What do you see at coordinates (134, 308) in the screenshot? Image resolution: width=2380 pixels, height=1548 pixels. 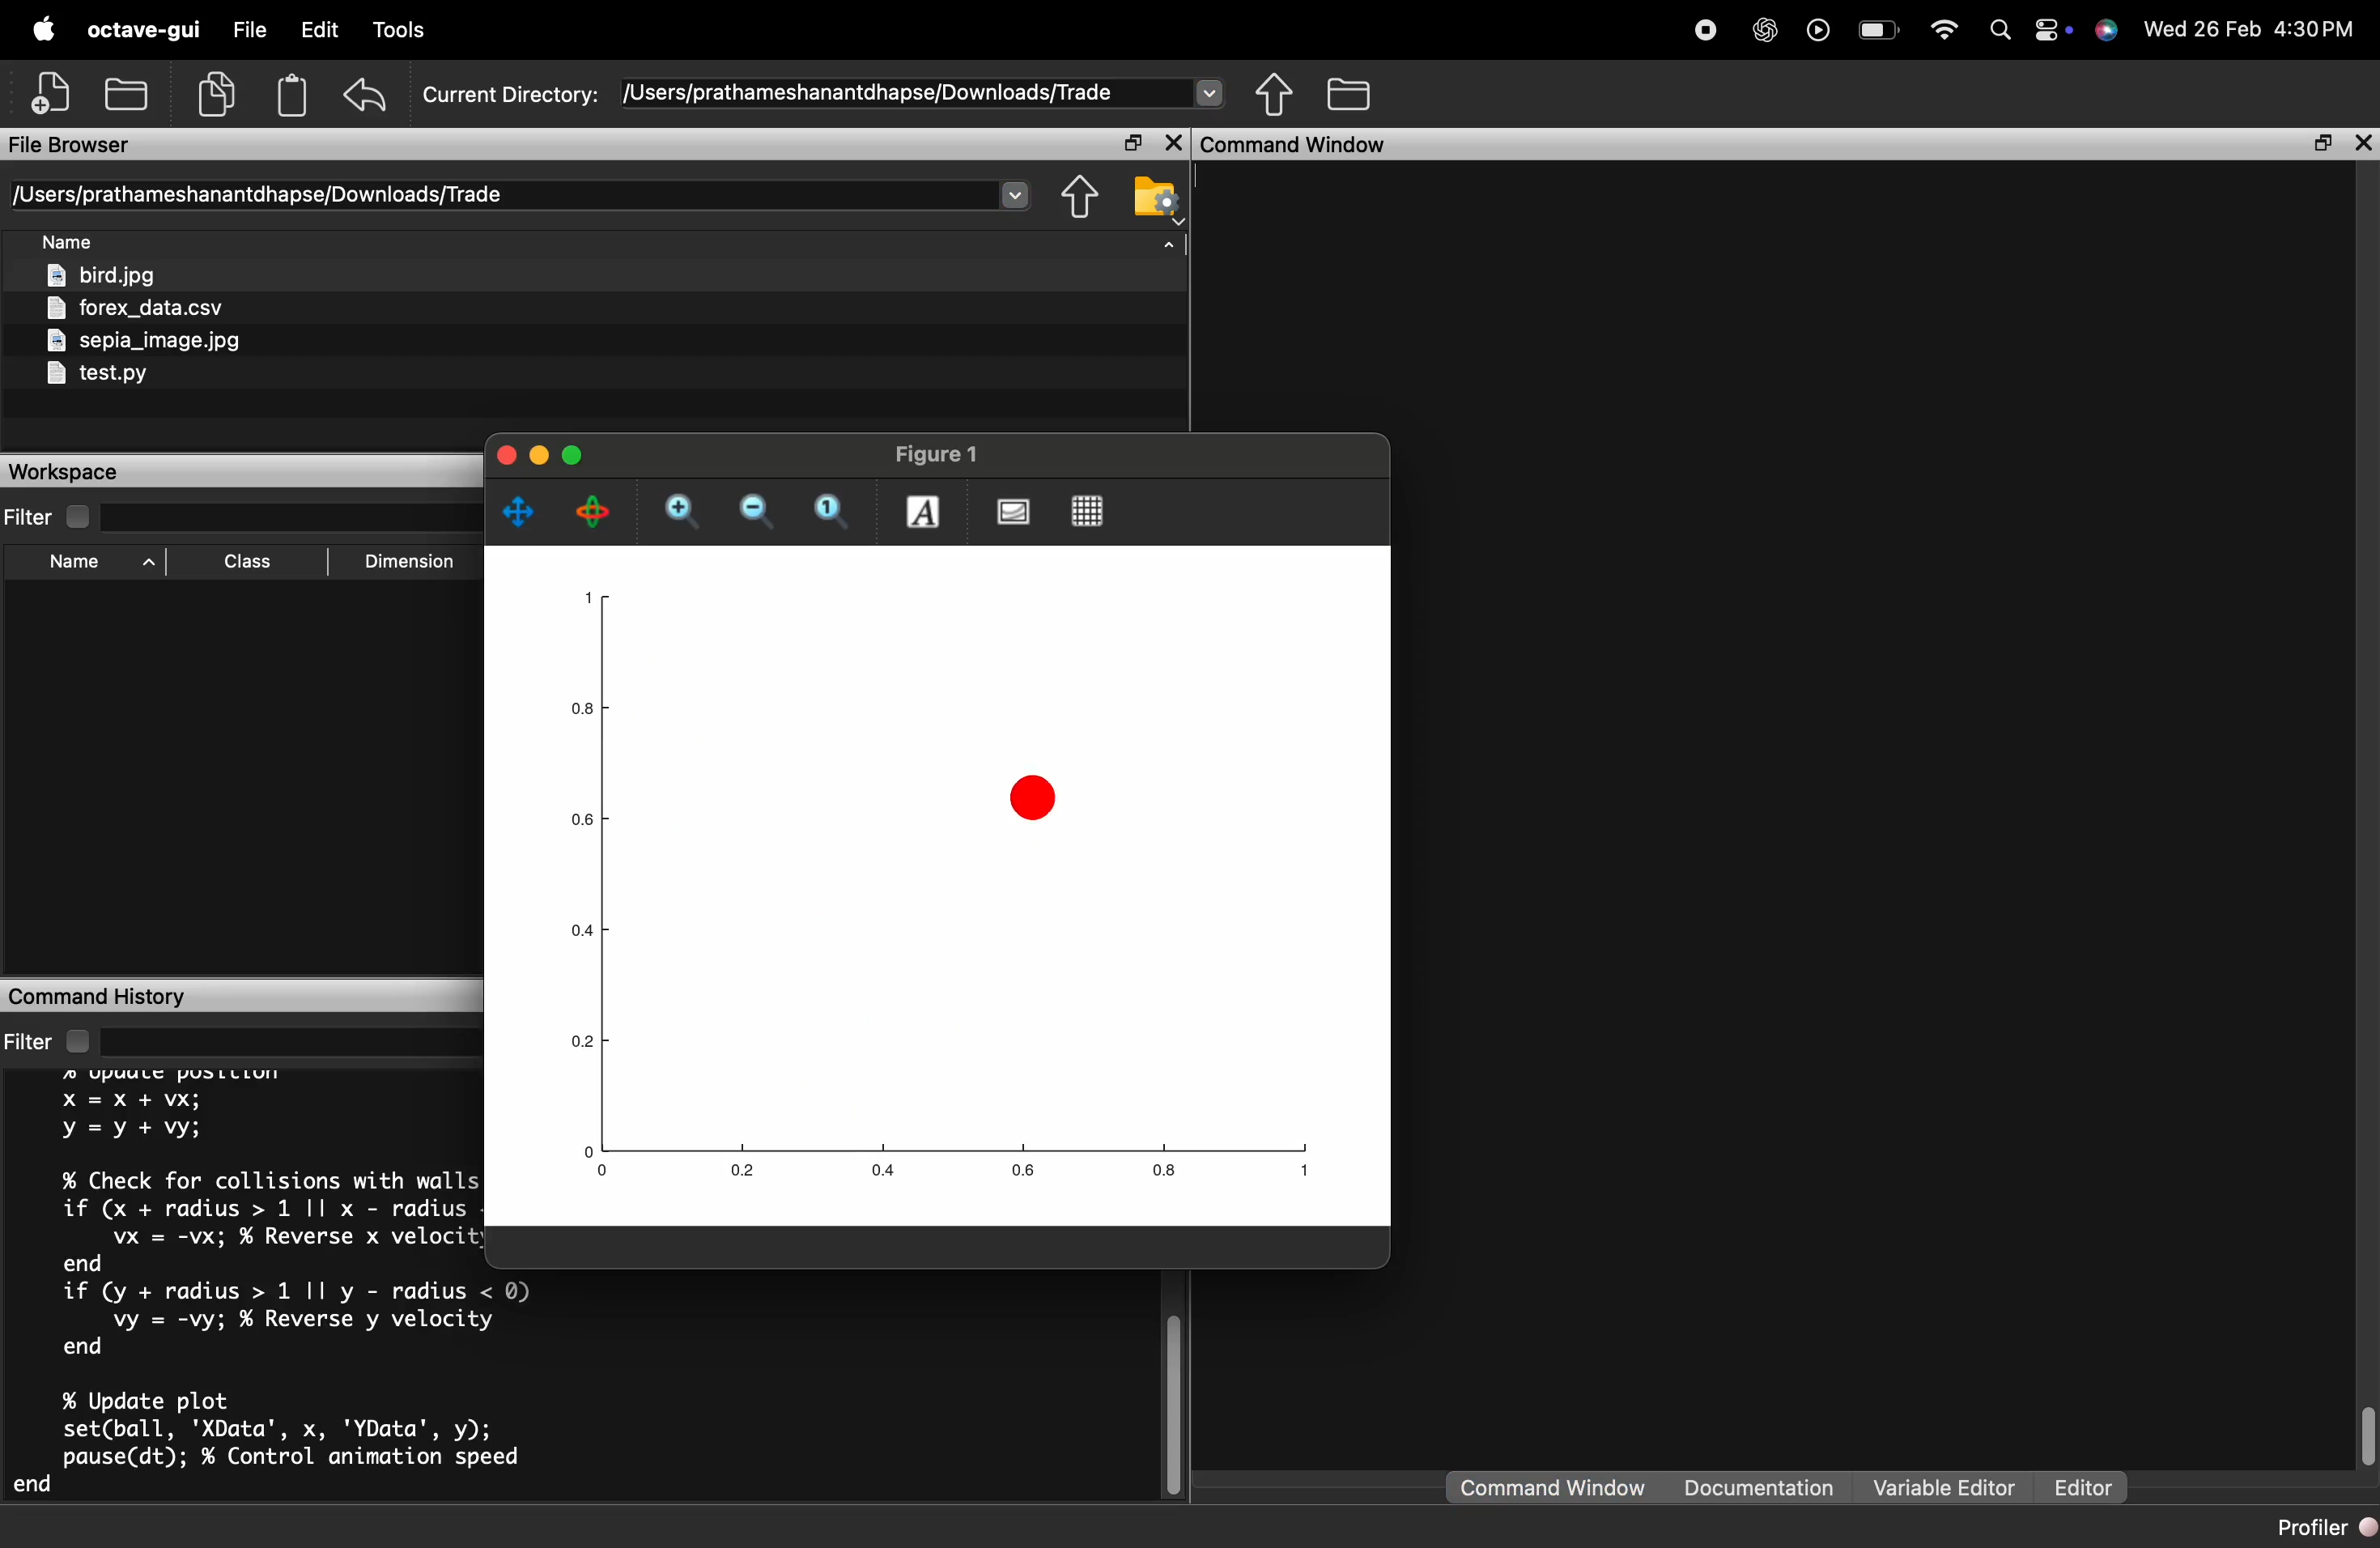 I see ` forex_data.csv` at bounding box center [134, 308].